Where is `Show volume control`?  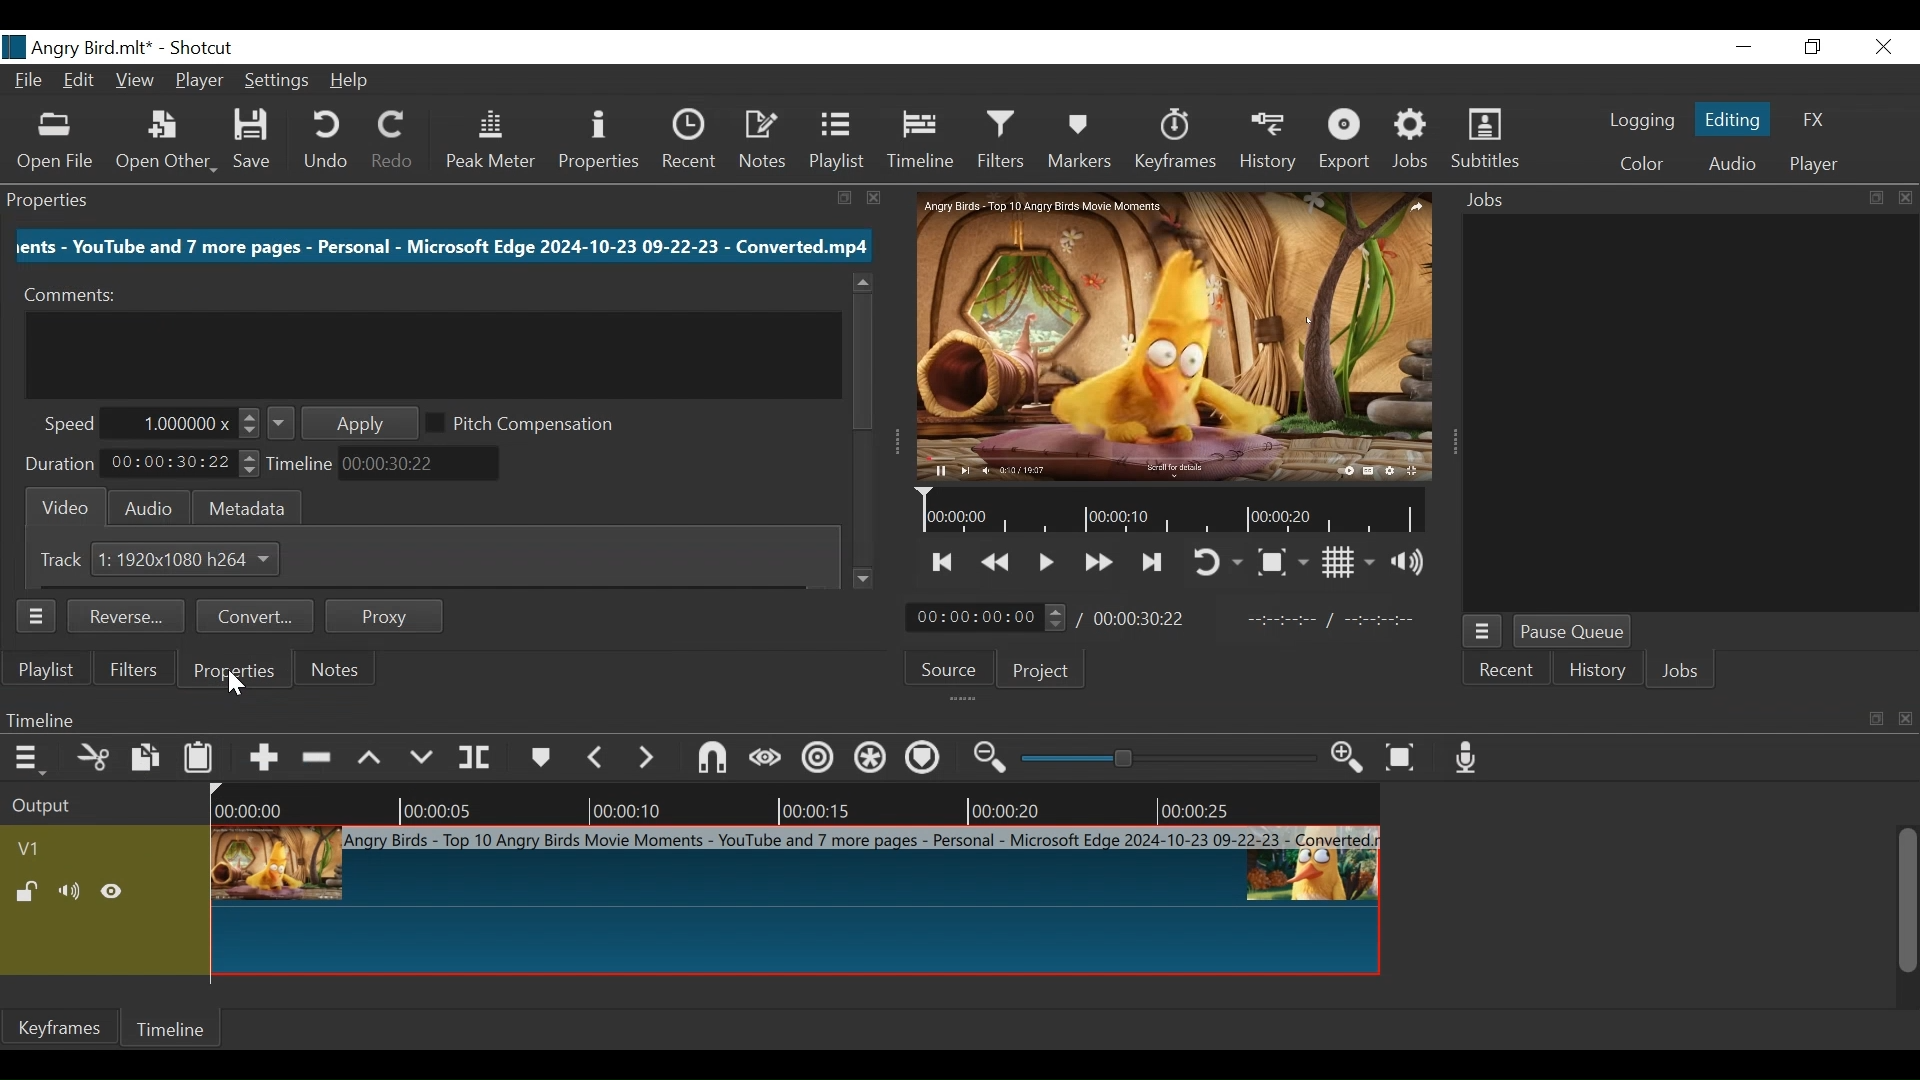 Show volume control is located at coordinates (1412, 561).